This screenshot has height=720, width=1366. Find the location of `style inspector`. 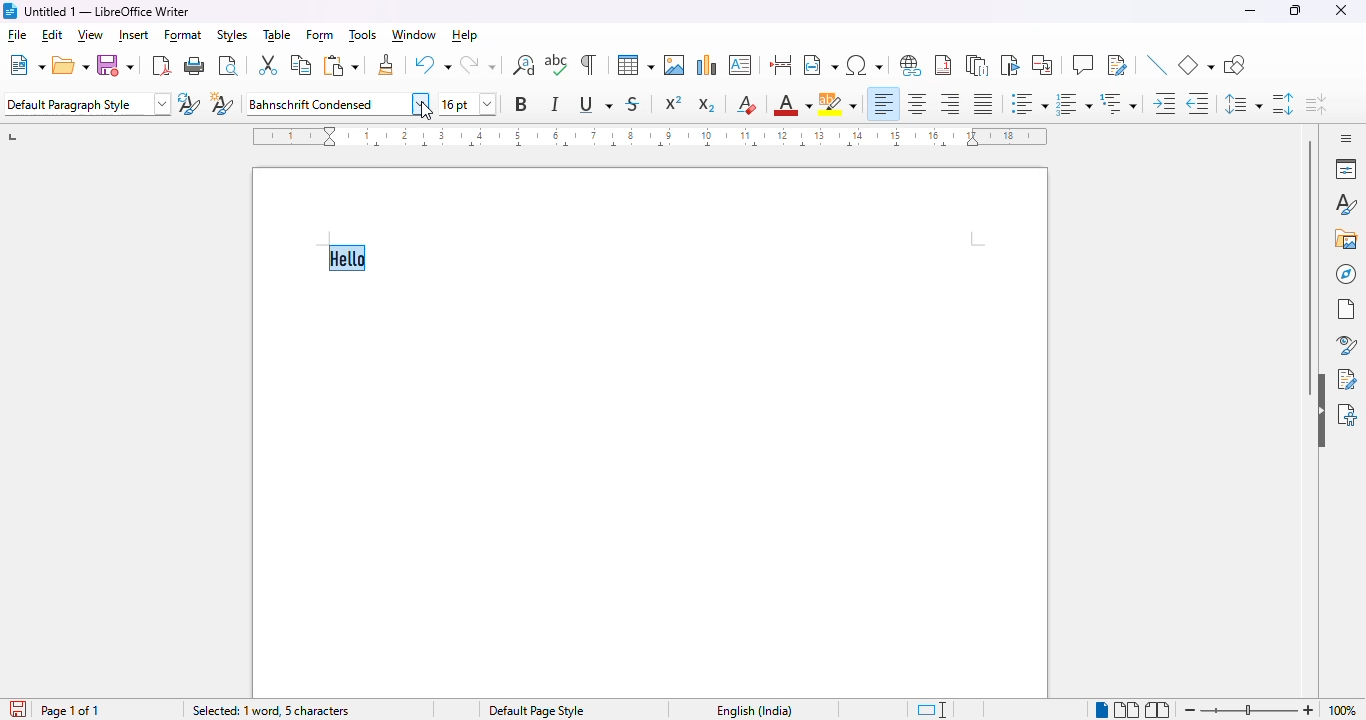

style inspector is located at coordinates (1345, 345).